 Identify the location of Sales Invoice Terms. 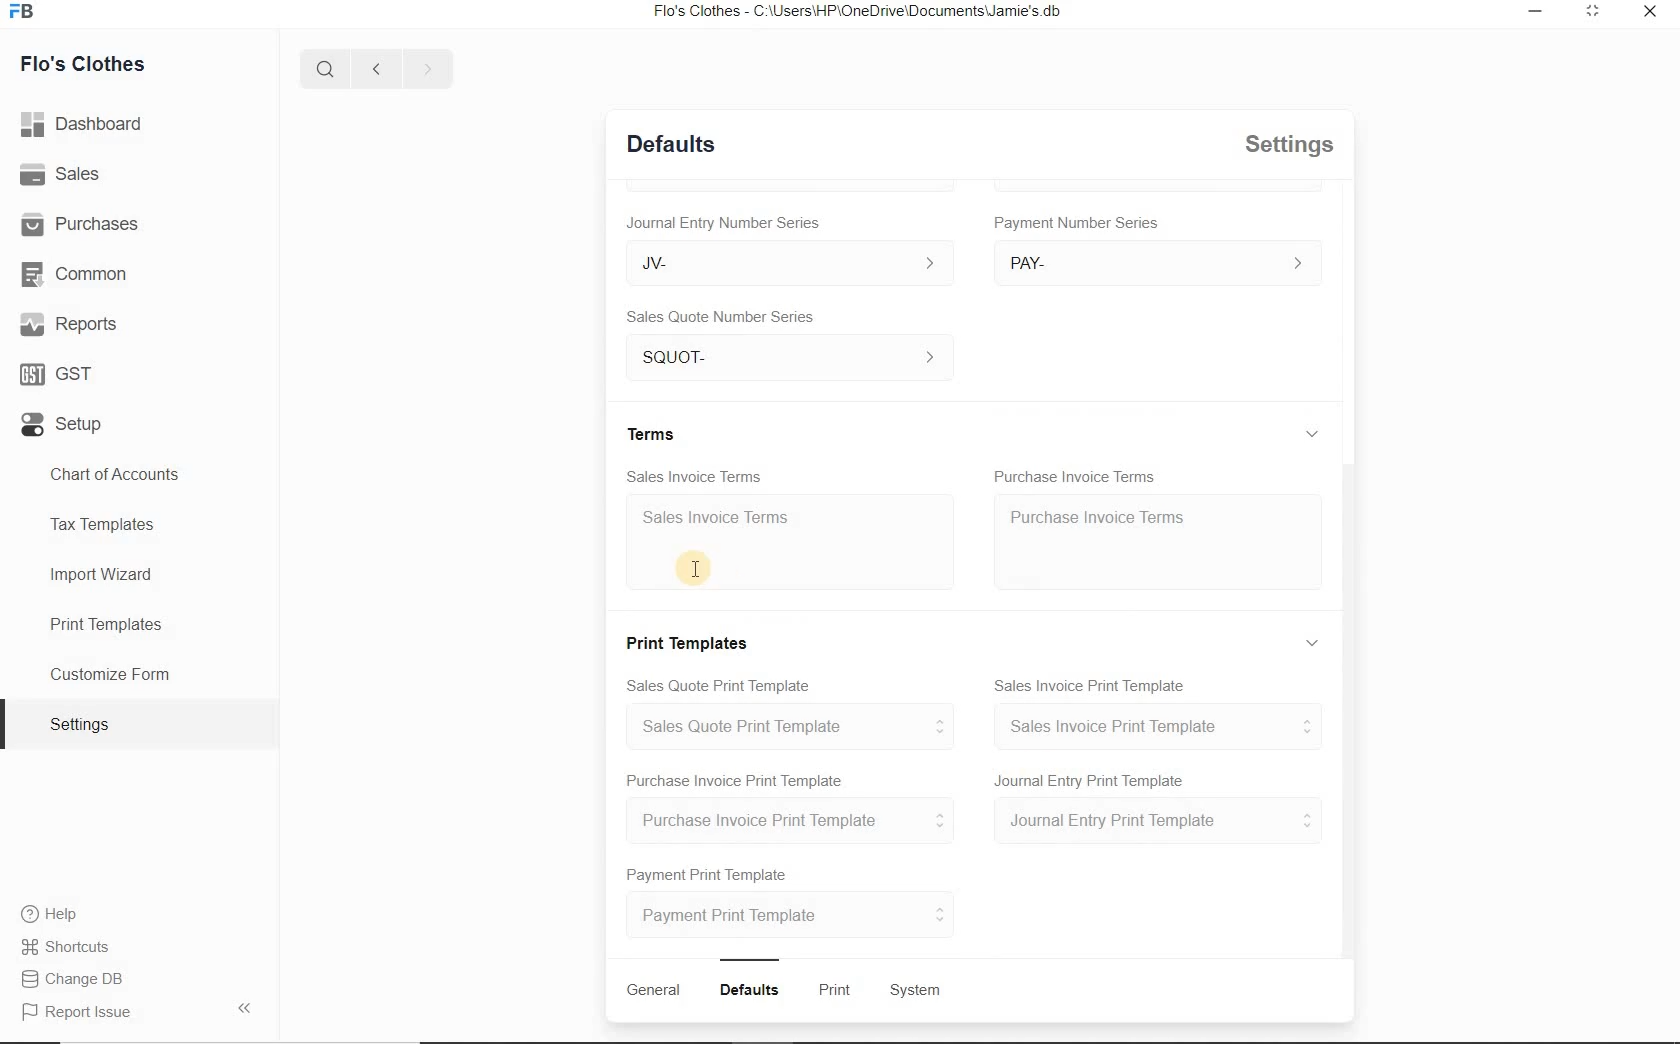
(793, 543).